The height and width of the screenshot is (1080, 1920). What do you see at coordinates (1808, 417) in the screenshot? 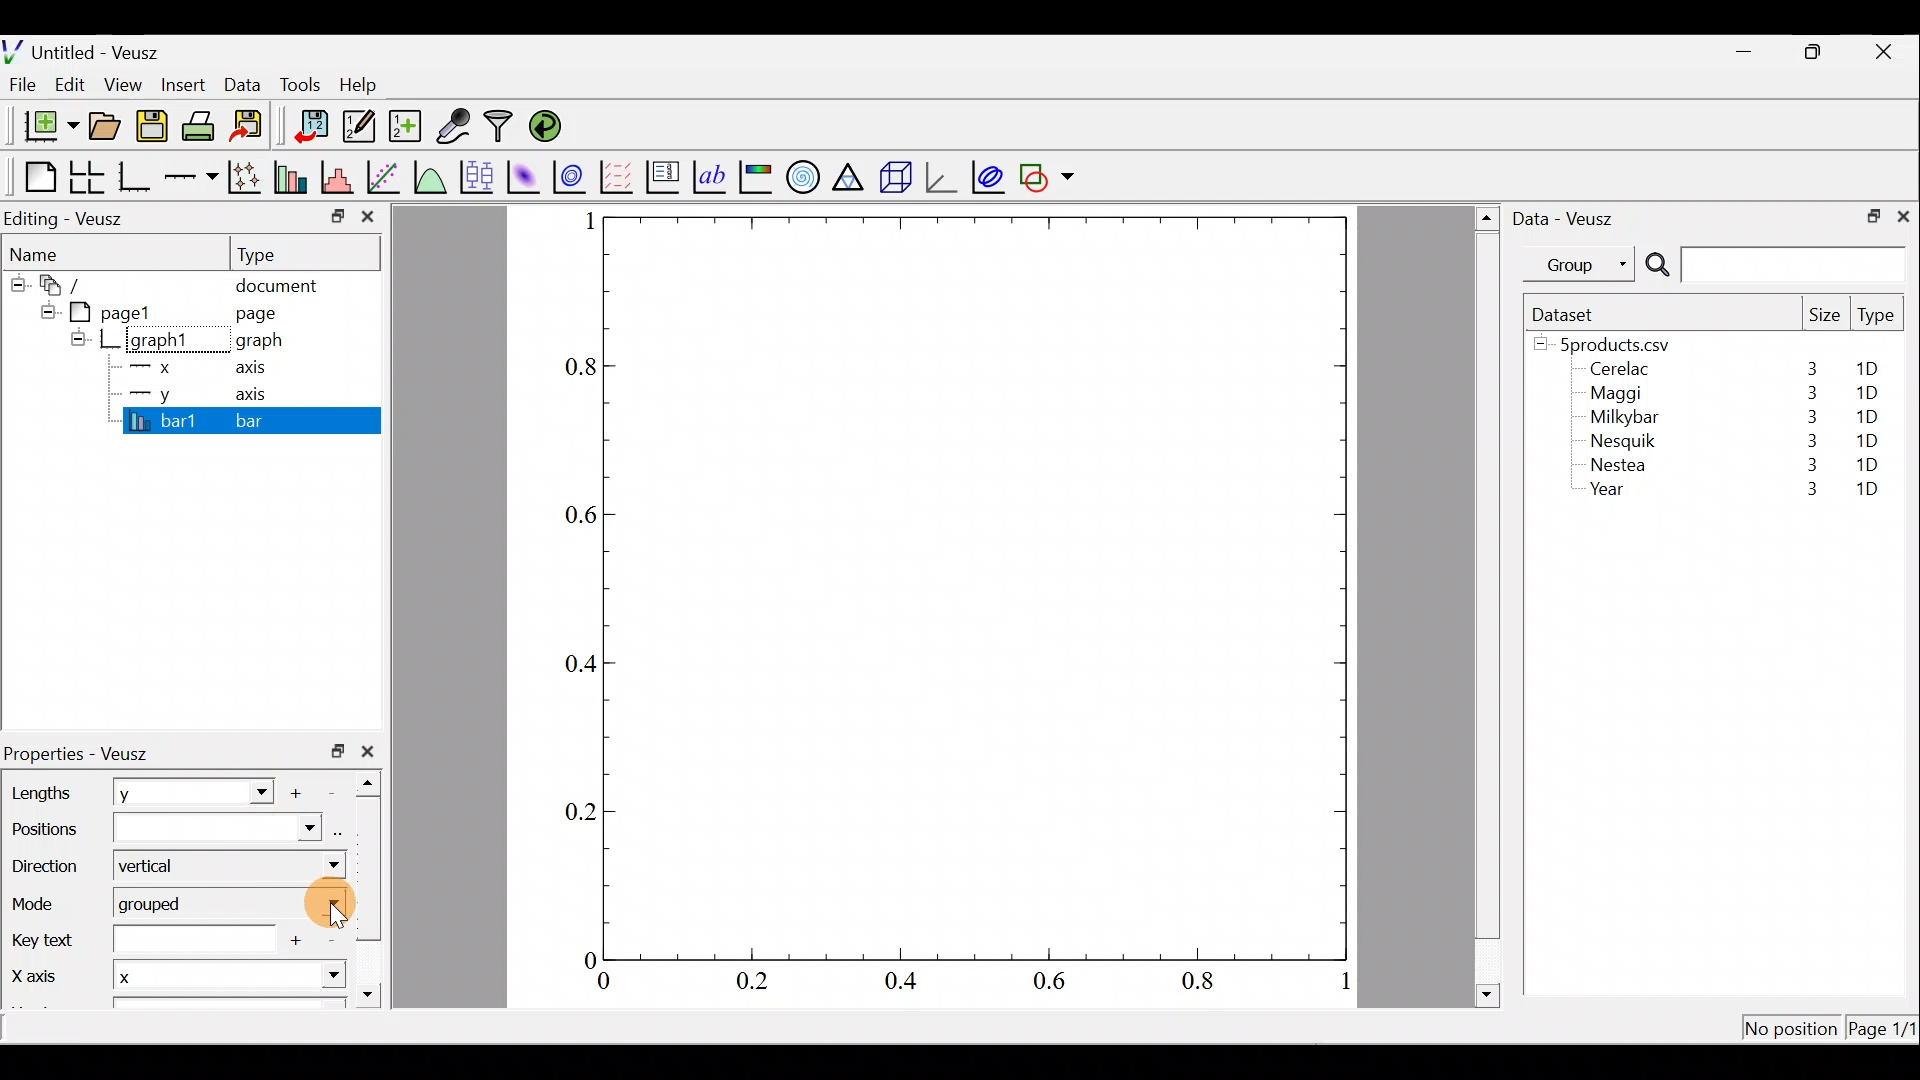
I see `3` at bounding box center [1808, 417].